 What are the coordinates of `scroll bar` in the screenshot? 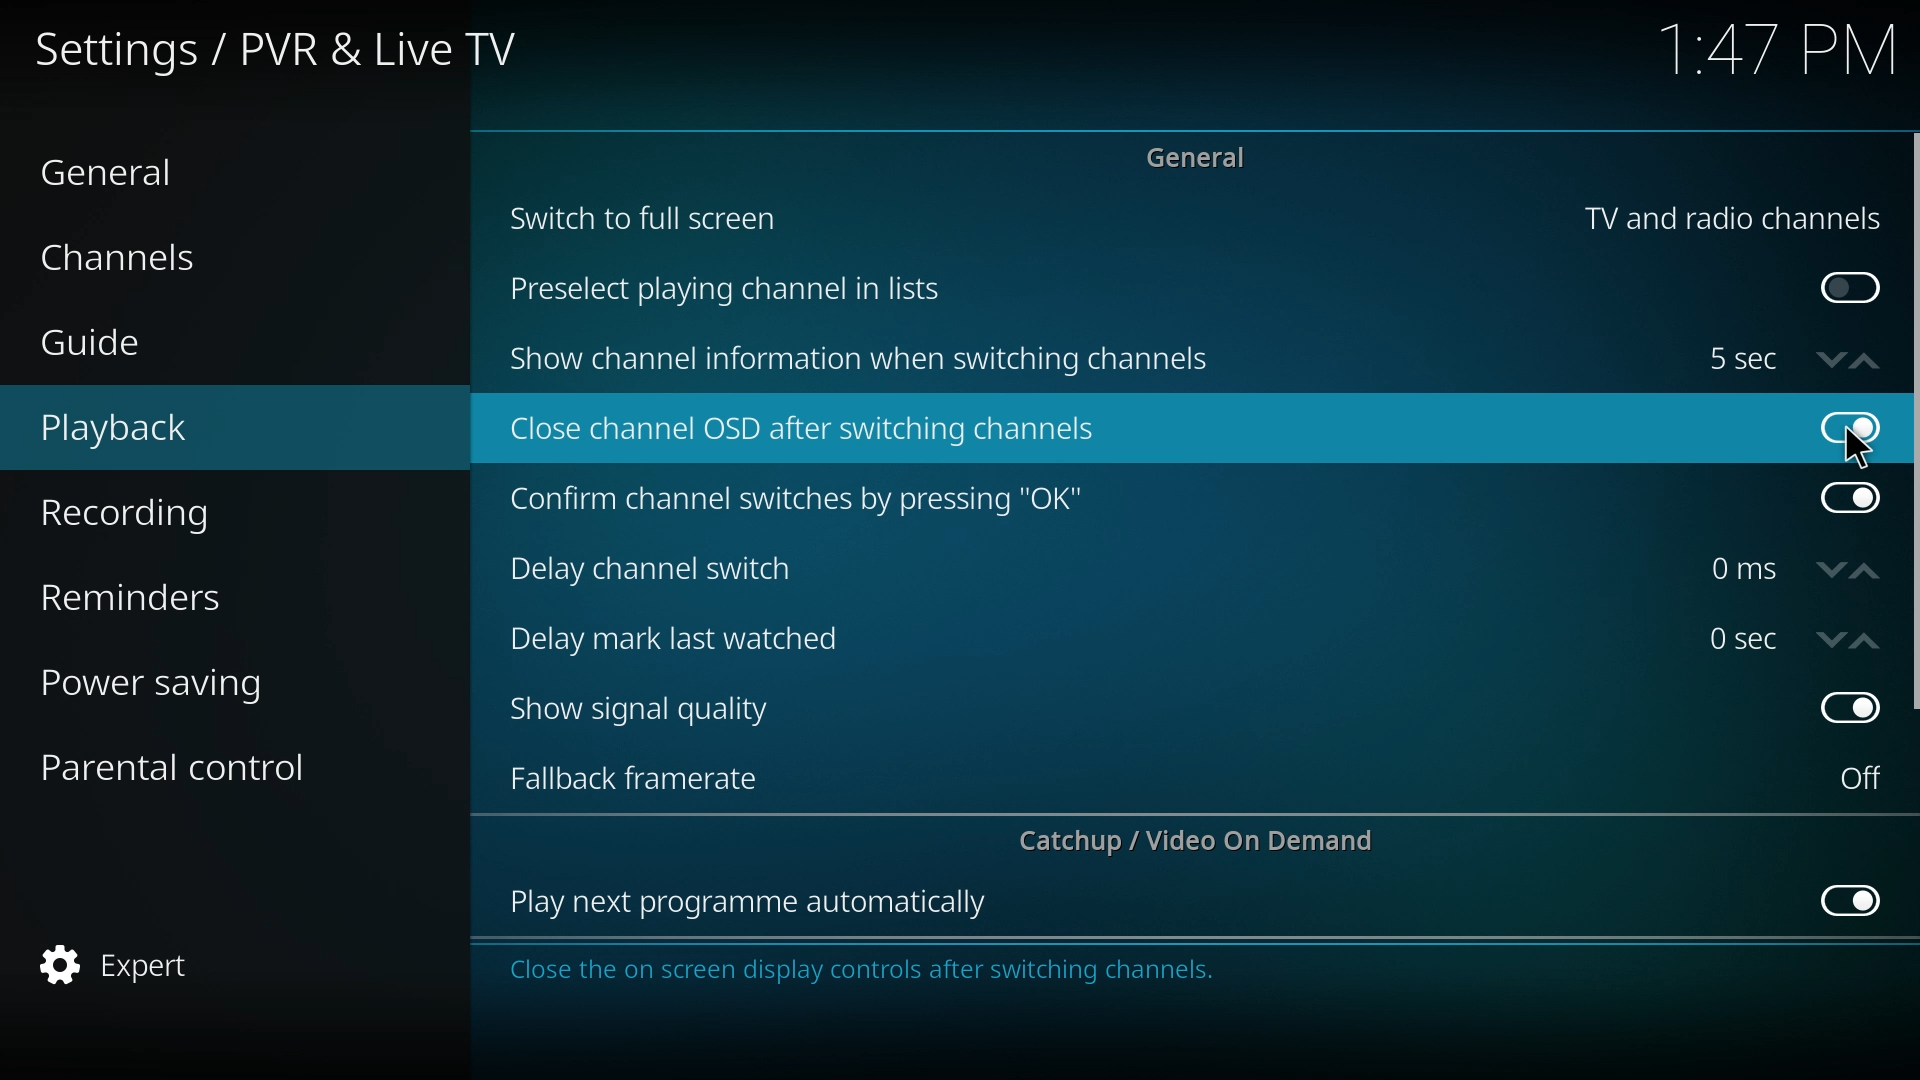 It's located at (1912, 422).